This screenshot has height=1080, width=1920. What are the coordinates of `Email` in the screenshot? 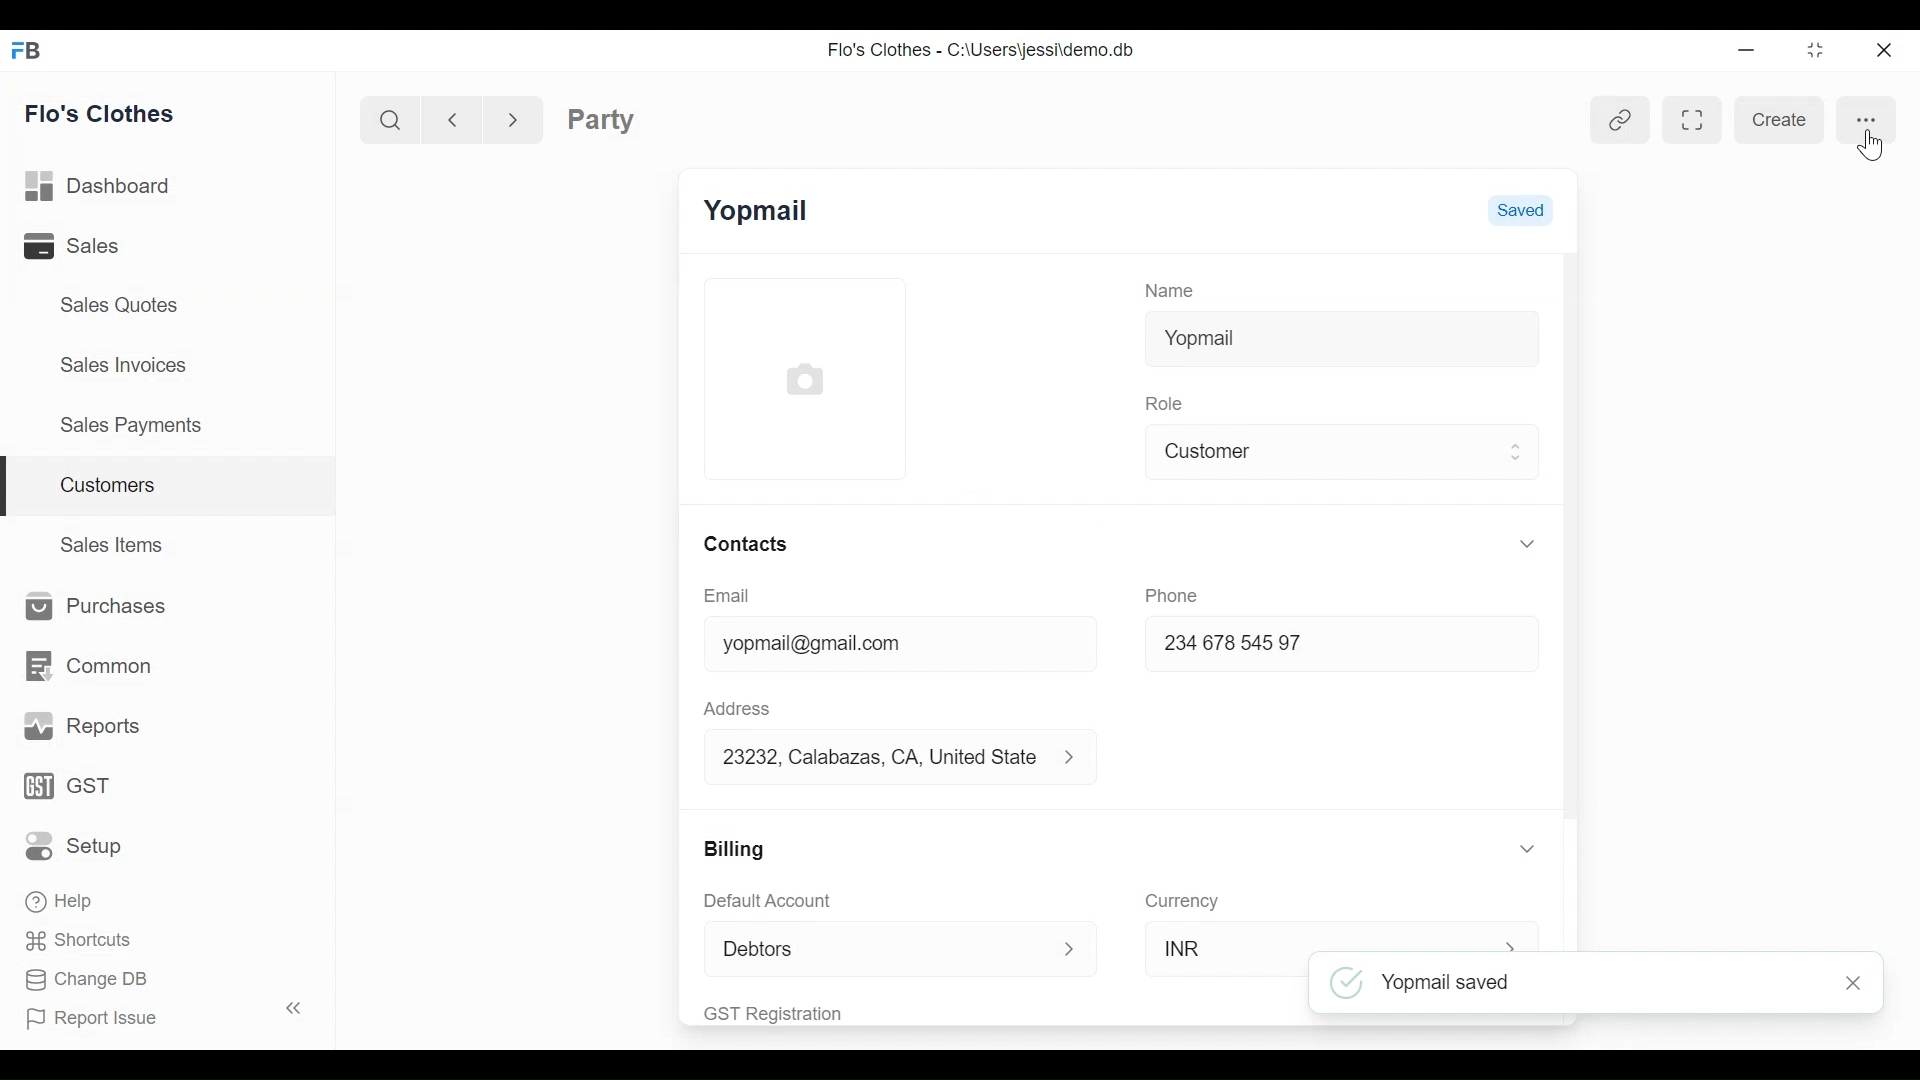 It's located at (727, 596).